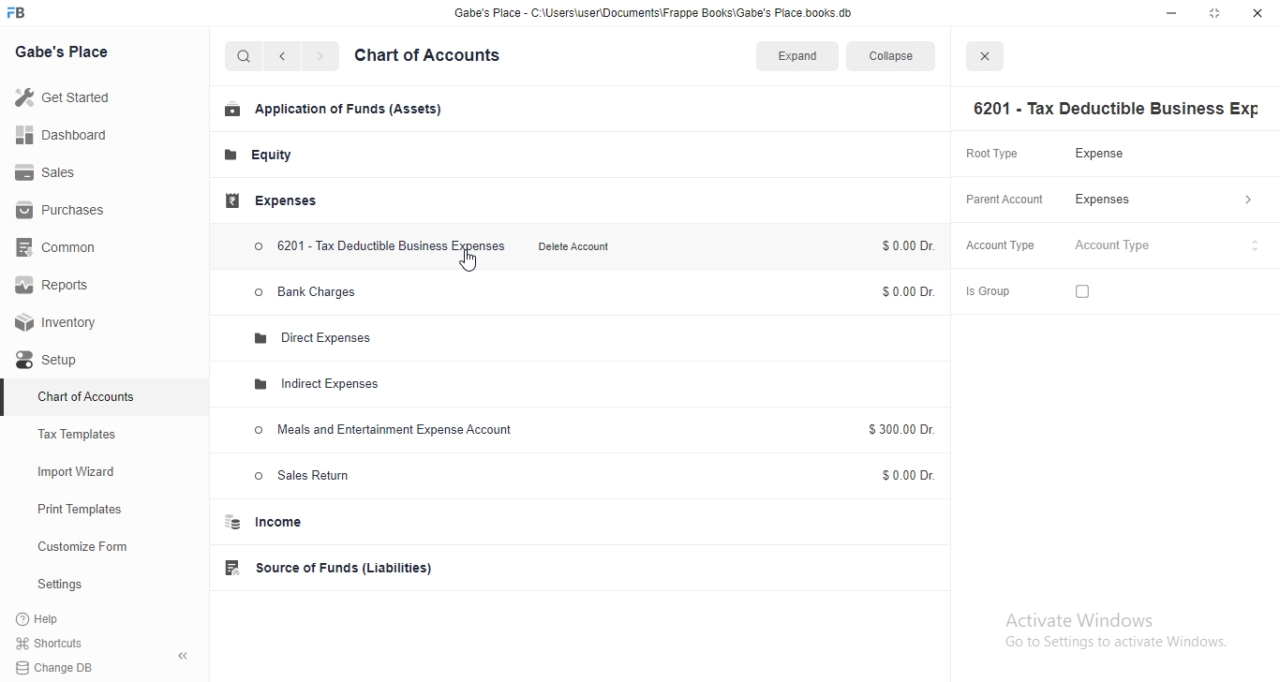 The width and height of the screenshot is (1280, 682). What do you see at coordinates (68, 360) in the screenshot?
I see `Setup` at bounding box center [68, 360].